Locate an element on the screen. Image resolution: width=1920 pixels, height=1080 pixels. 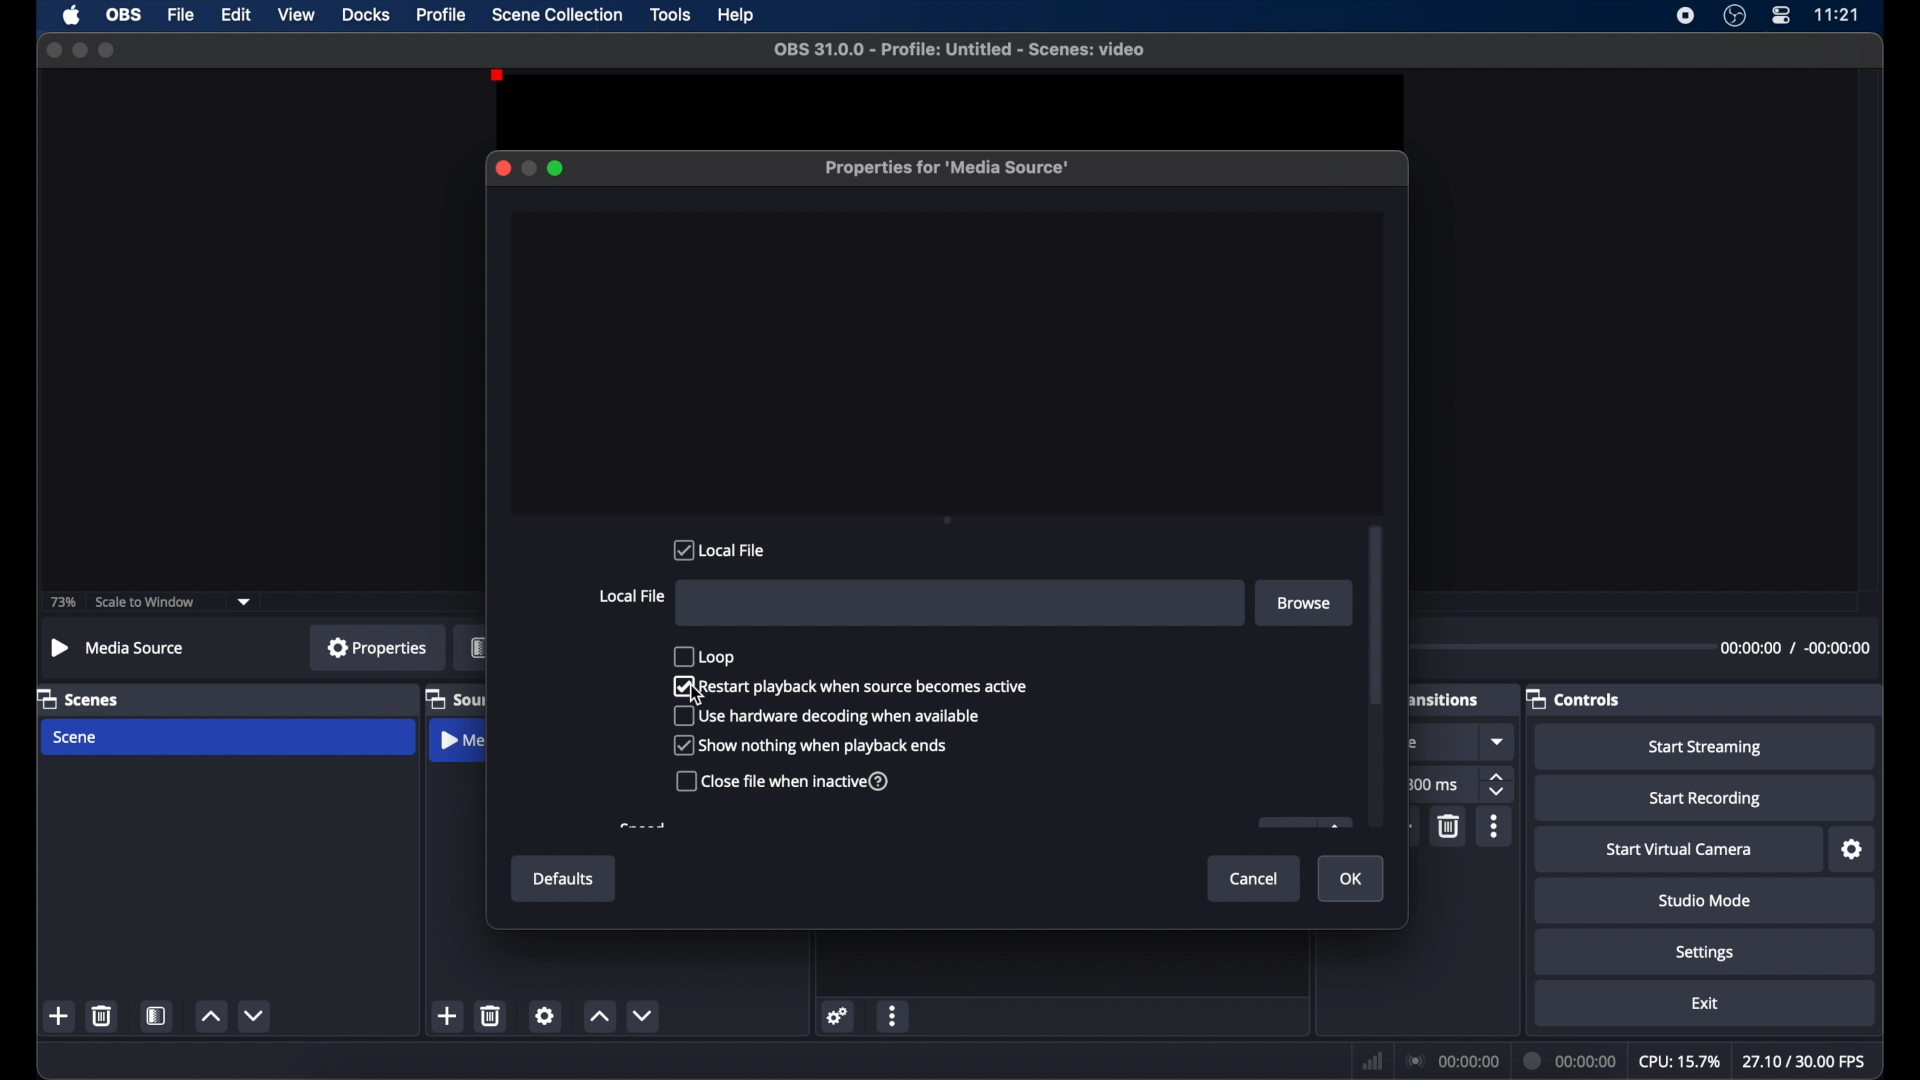
obs studio is located at coordinates (1735, 16).